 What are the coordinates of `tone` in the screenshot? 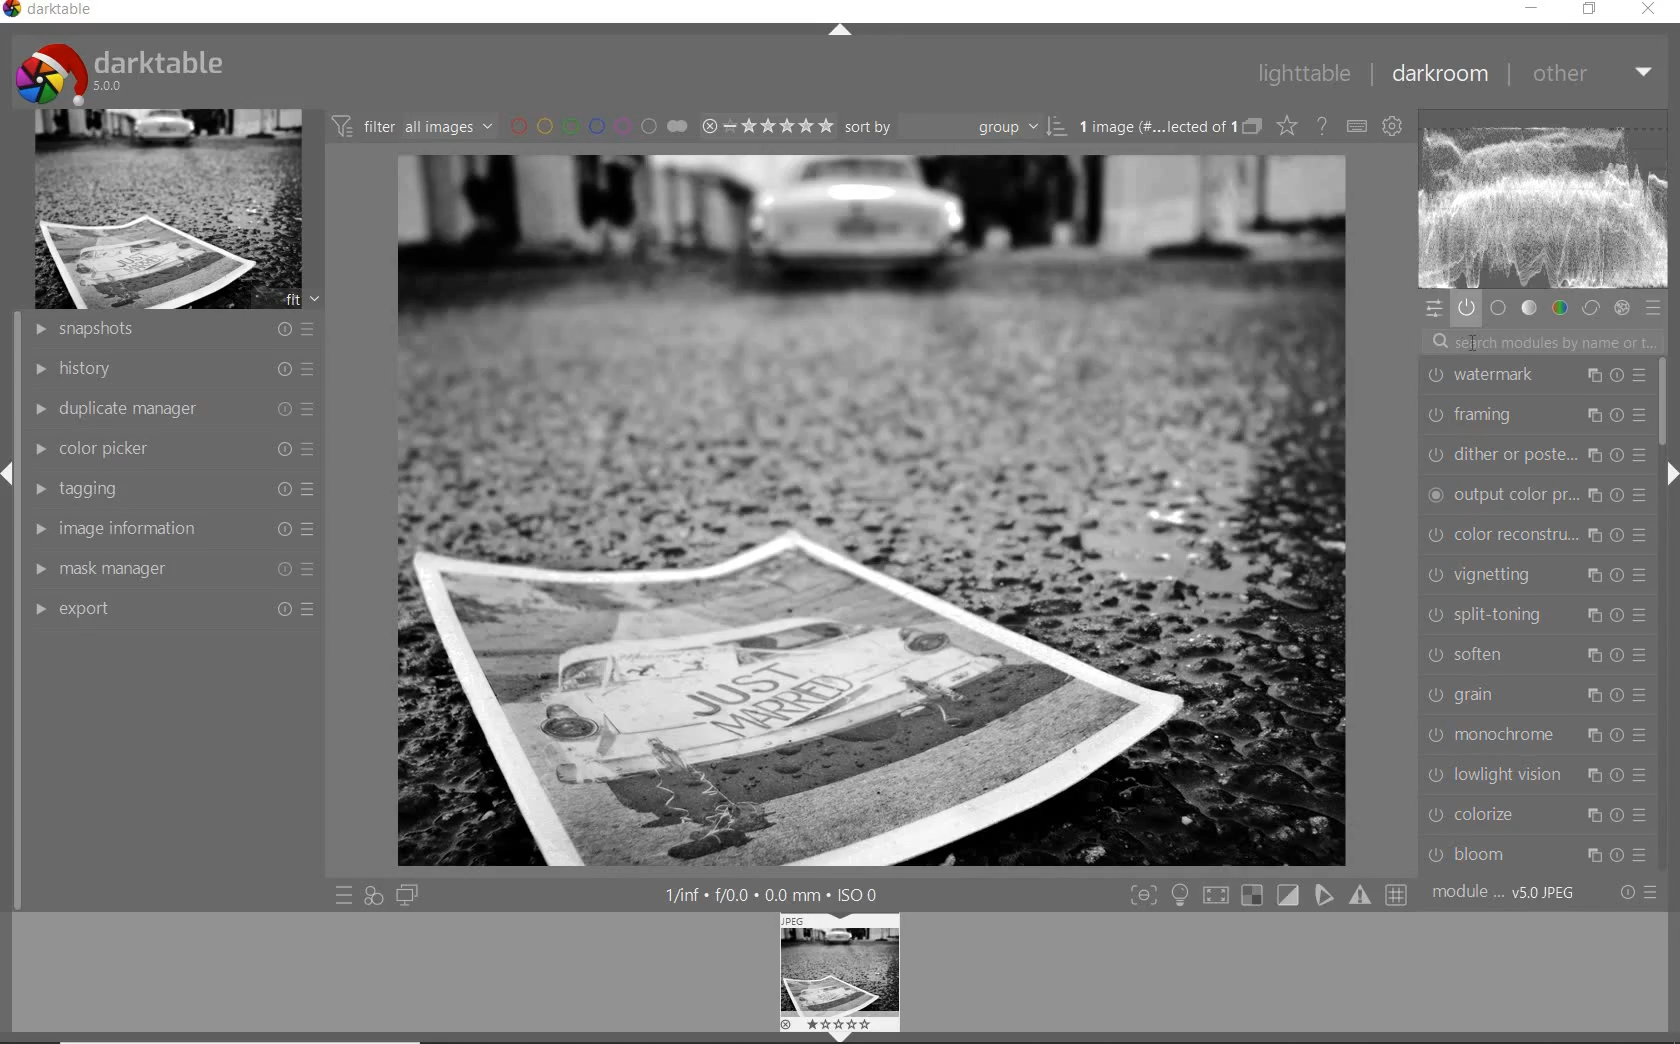 It's located at (1528, 308).